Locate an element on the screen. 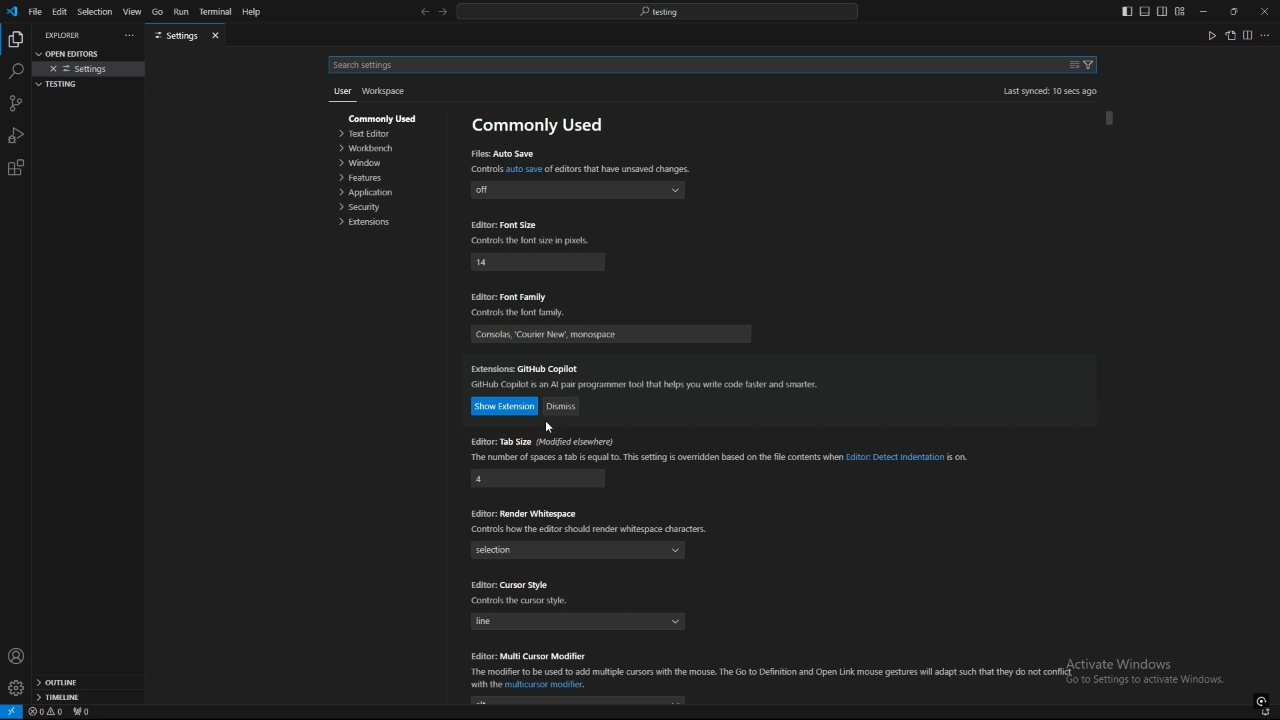 Image resolution: width=1280 pixels, height=720 pixels. edit is located at coordinates (60, 11).